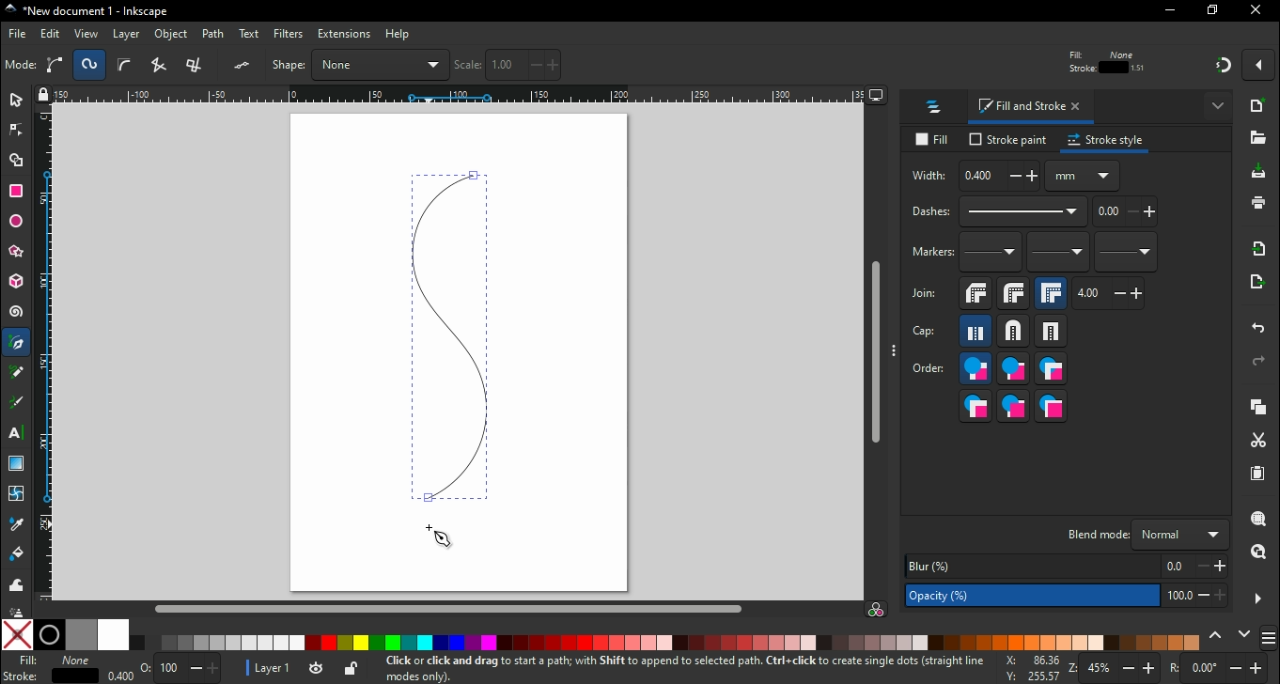 The width and height of the screenshot is (1280, 684). What do you see at coordinates (999, 216) in the screenshot?
I see `dashes` at bounding box center [999, 216].